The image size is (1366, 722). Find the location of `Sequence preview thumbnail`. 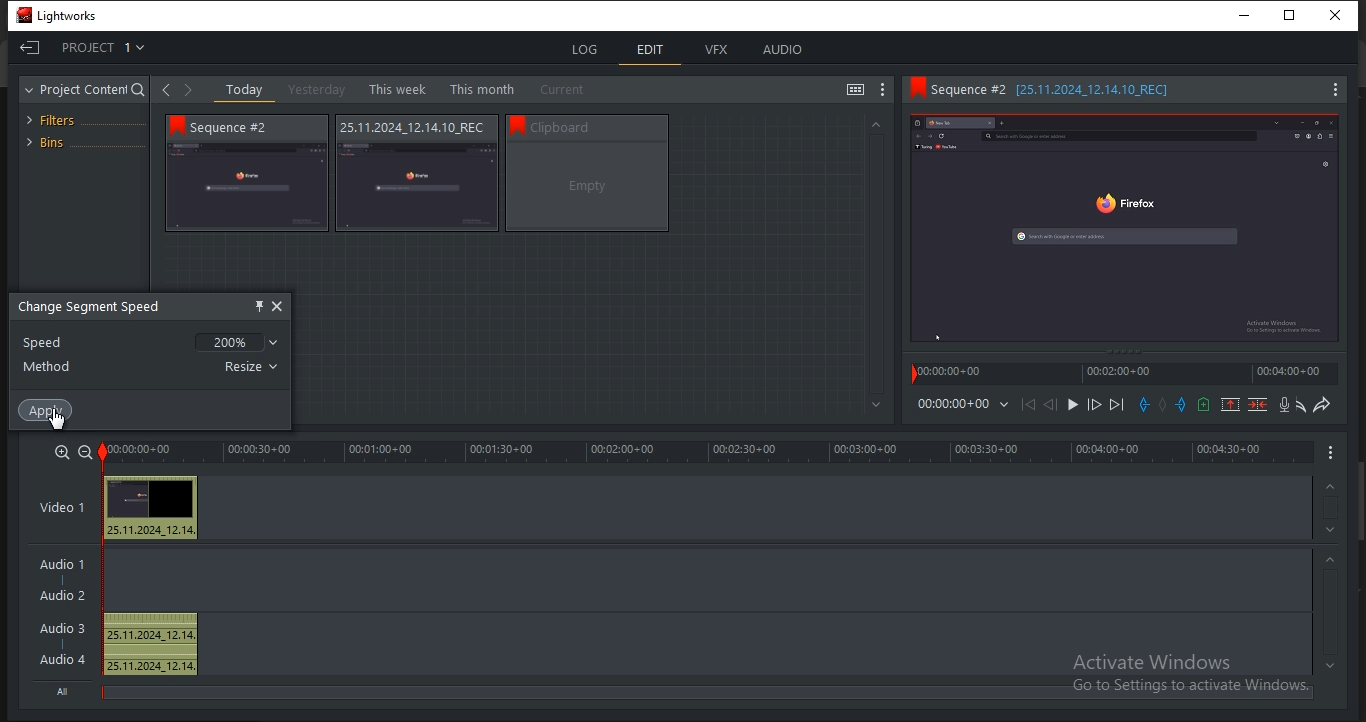

Sequence preview thumbnail is located at coordinates (1123, 226).